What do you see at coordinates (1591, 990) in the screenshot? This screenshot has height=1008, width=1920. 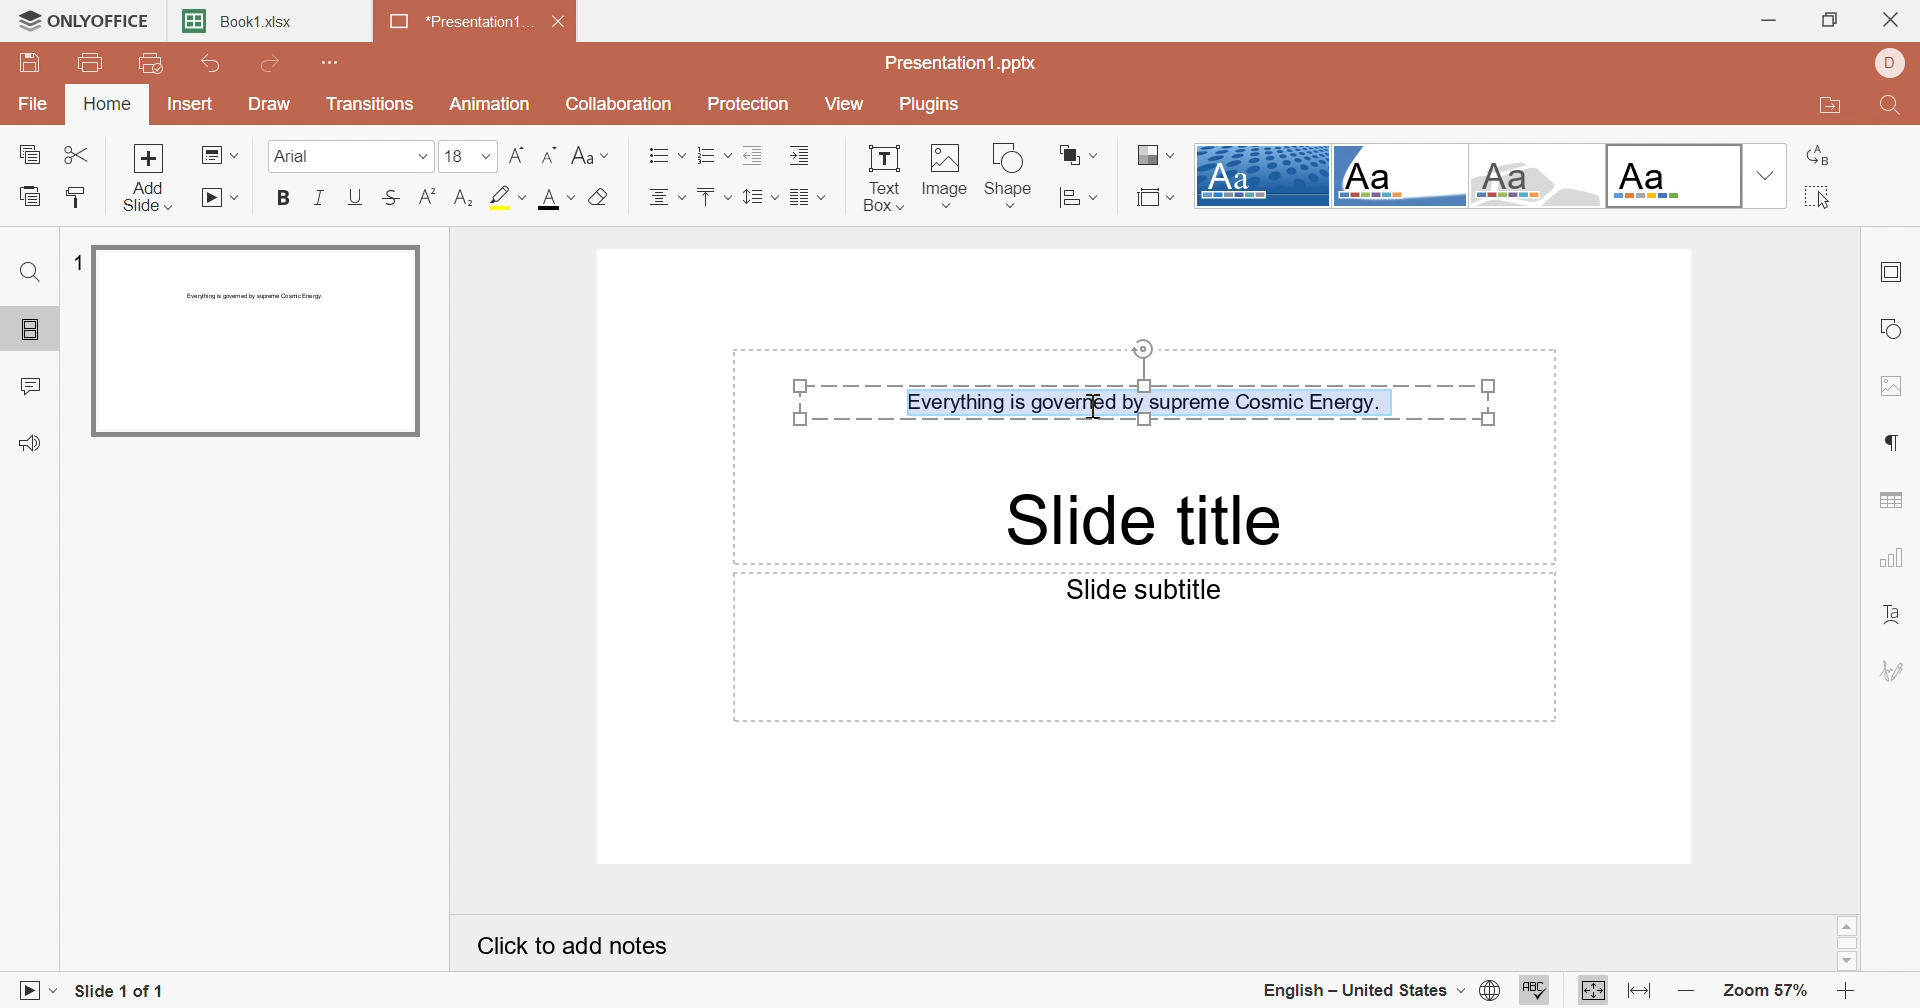 I see `Fit to slide` at bounding box center [1591, 990].